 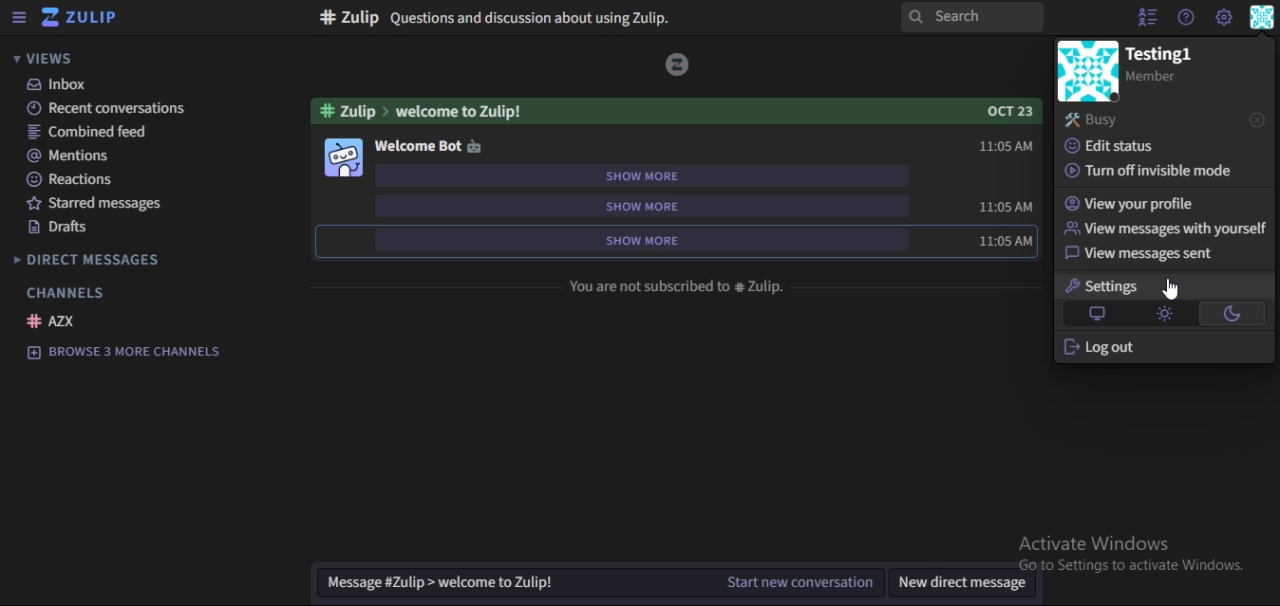 I want to click on log out, so click(x=1105, y=347).